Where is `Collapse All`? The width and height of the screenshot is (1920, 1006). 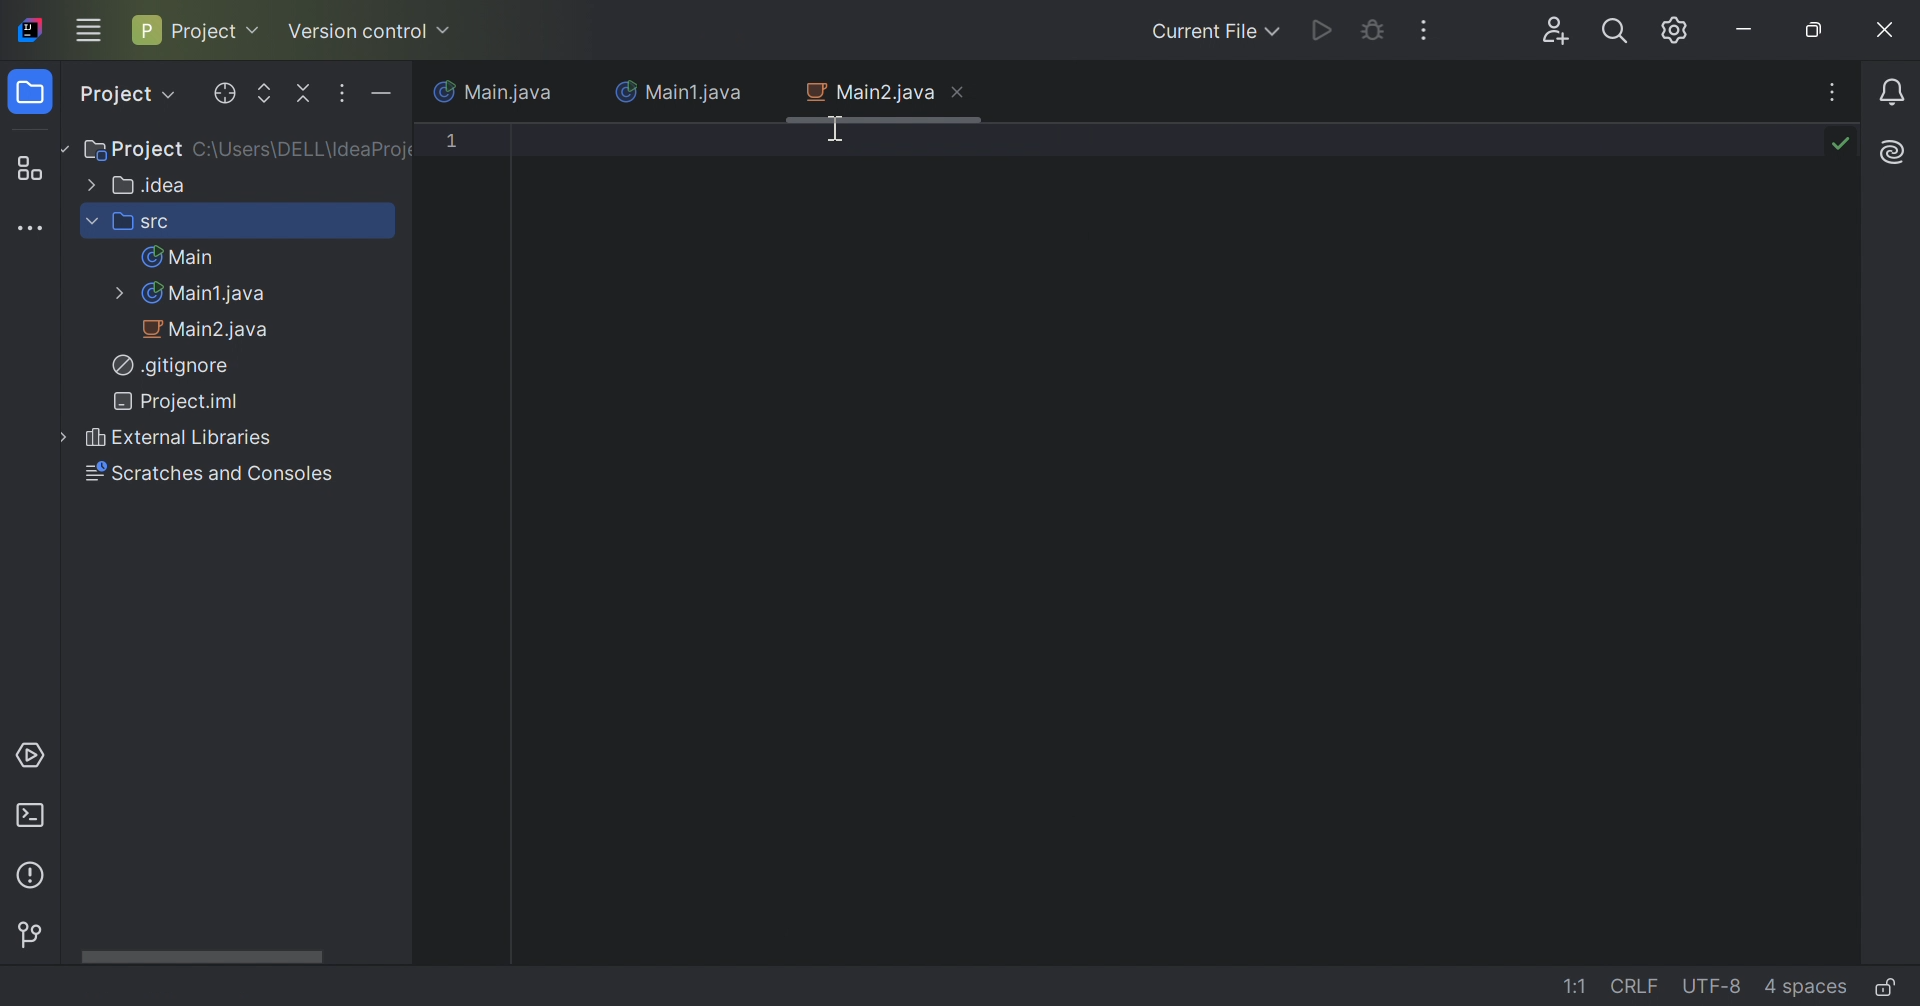
Collapse All is located at coordinates (304, 95).